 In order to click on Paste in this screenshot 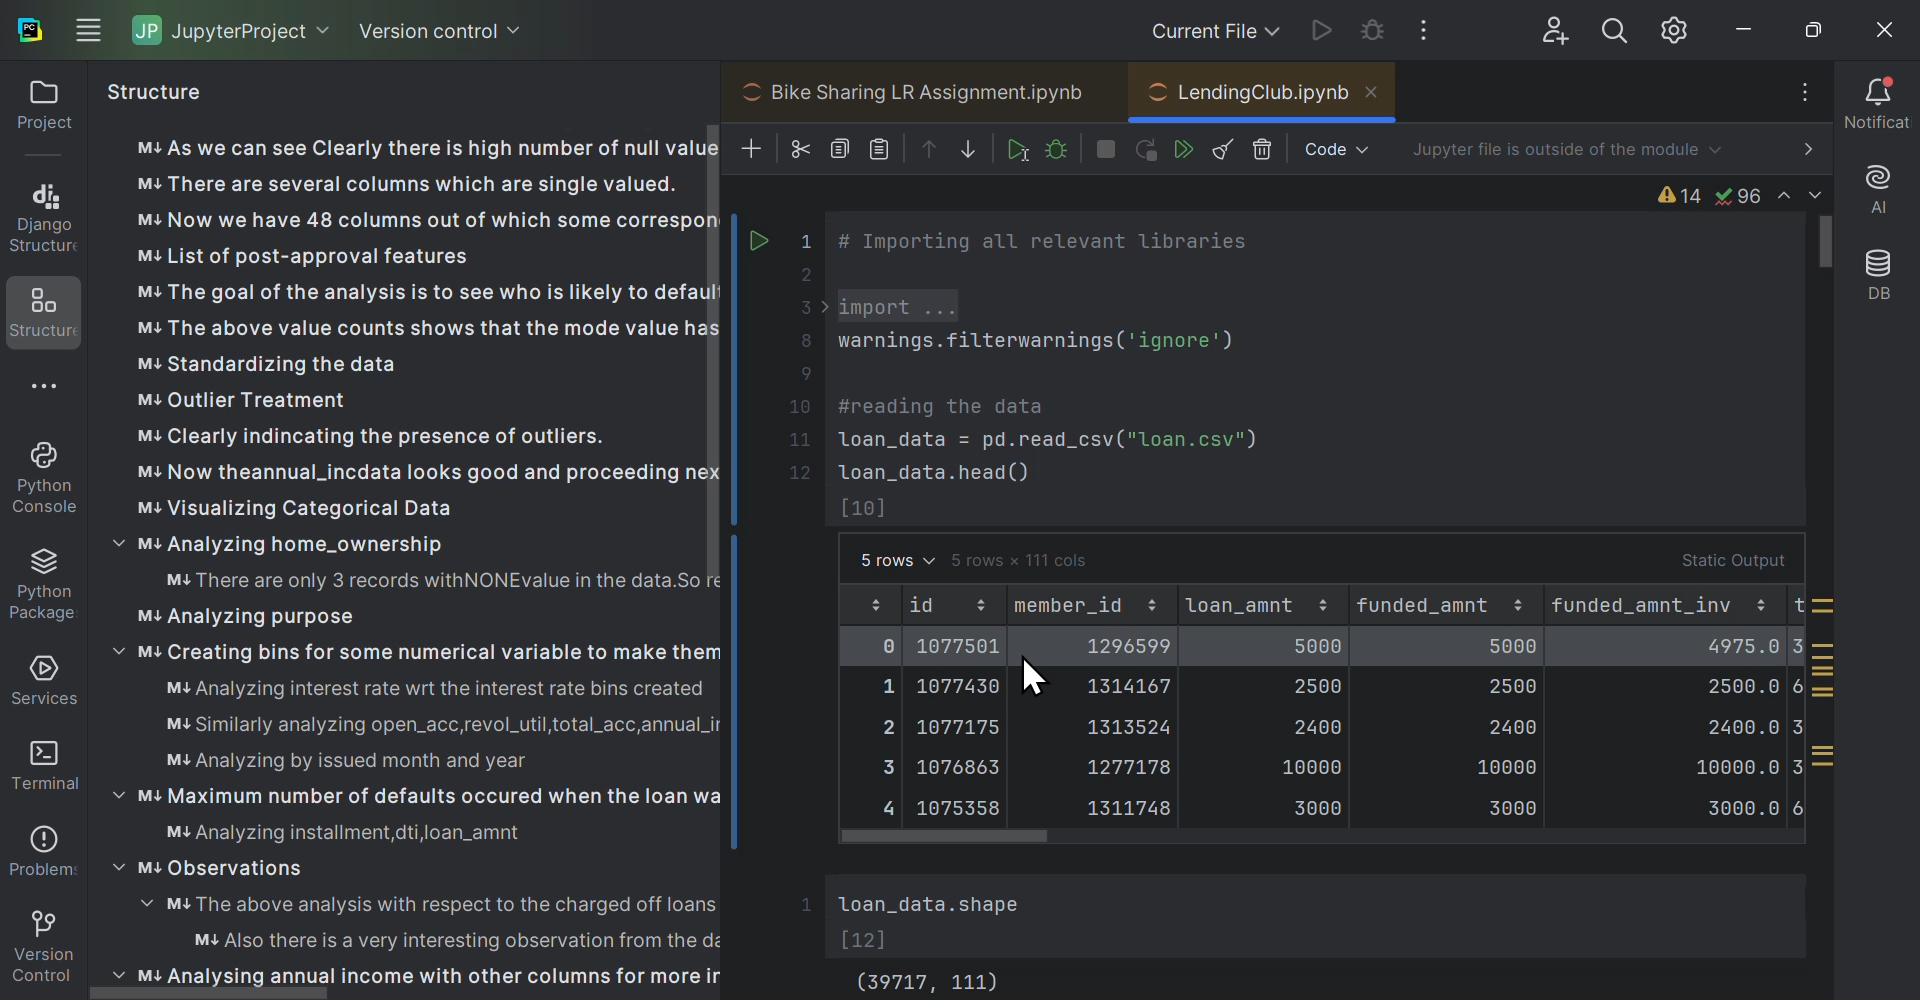, I will do `click(883, 152)`.